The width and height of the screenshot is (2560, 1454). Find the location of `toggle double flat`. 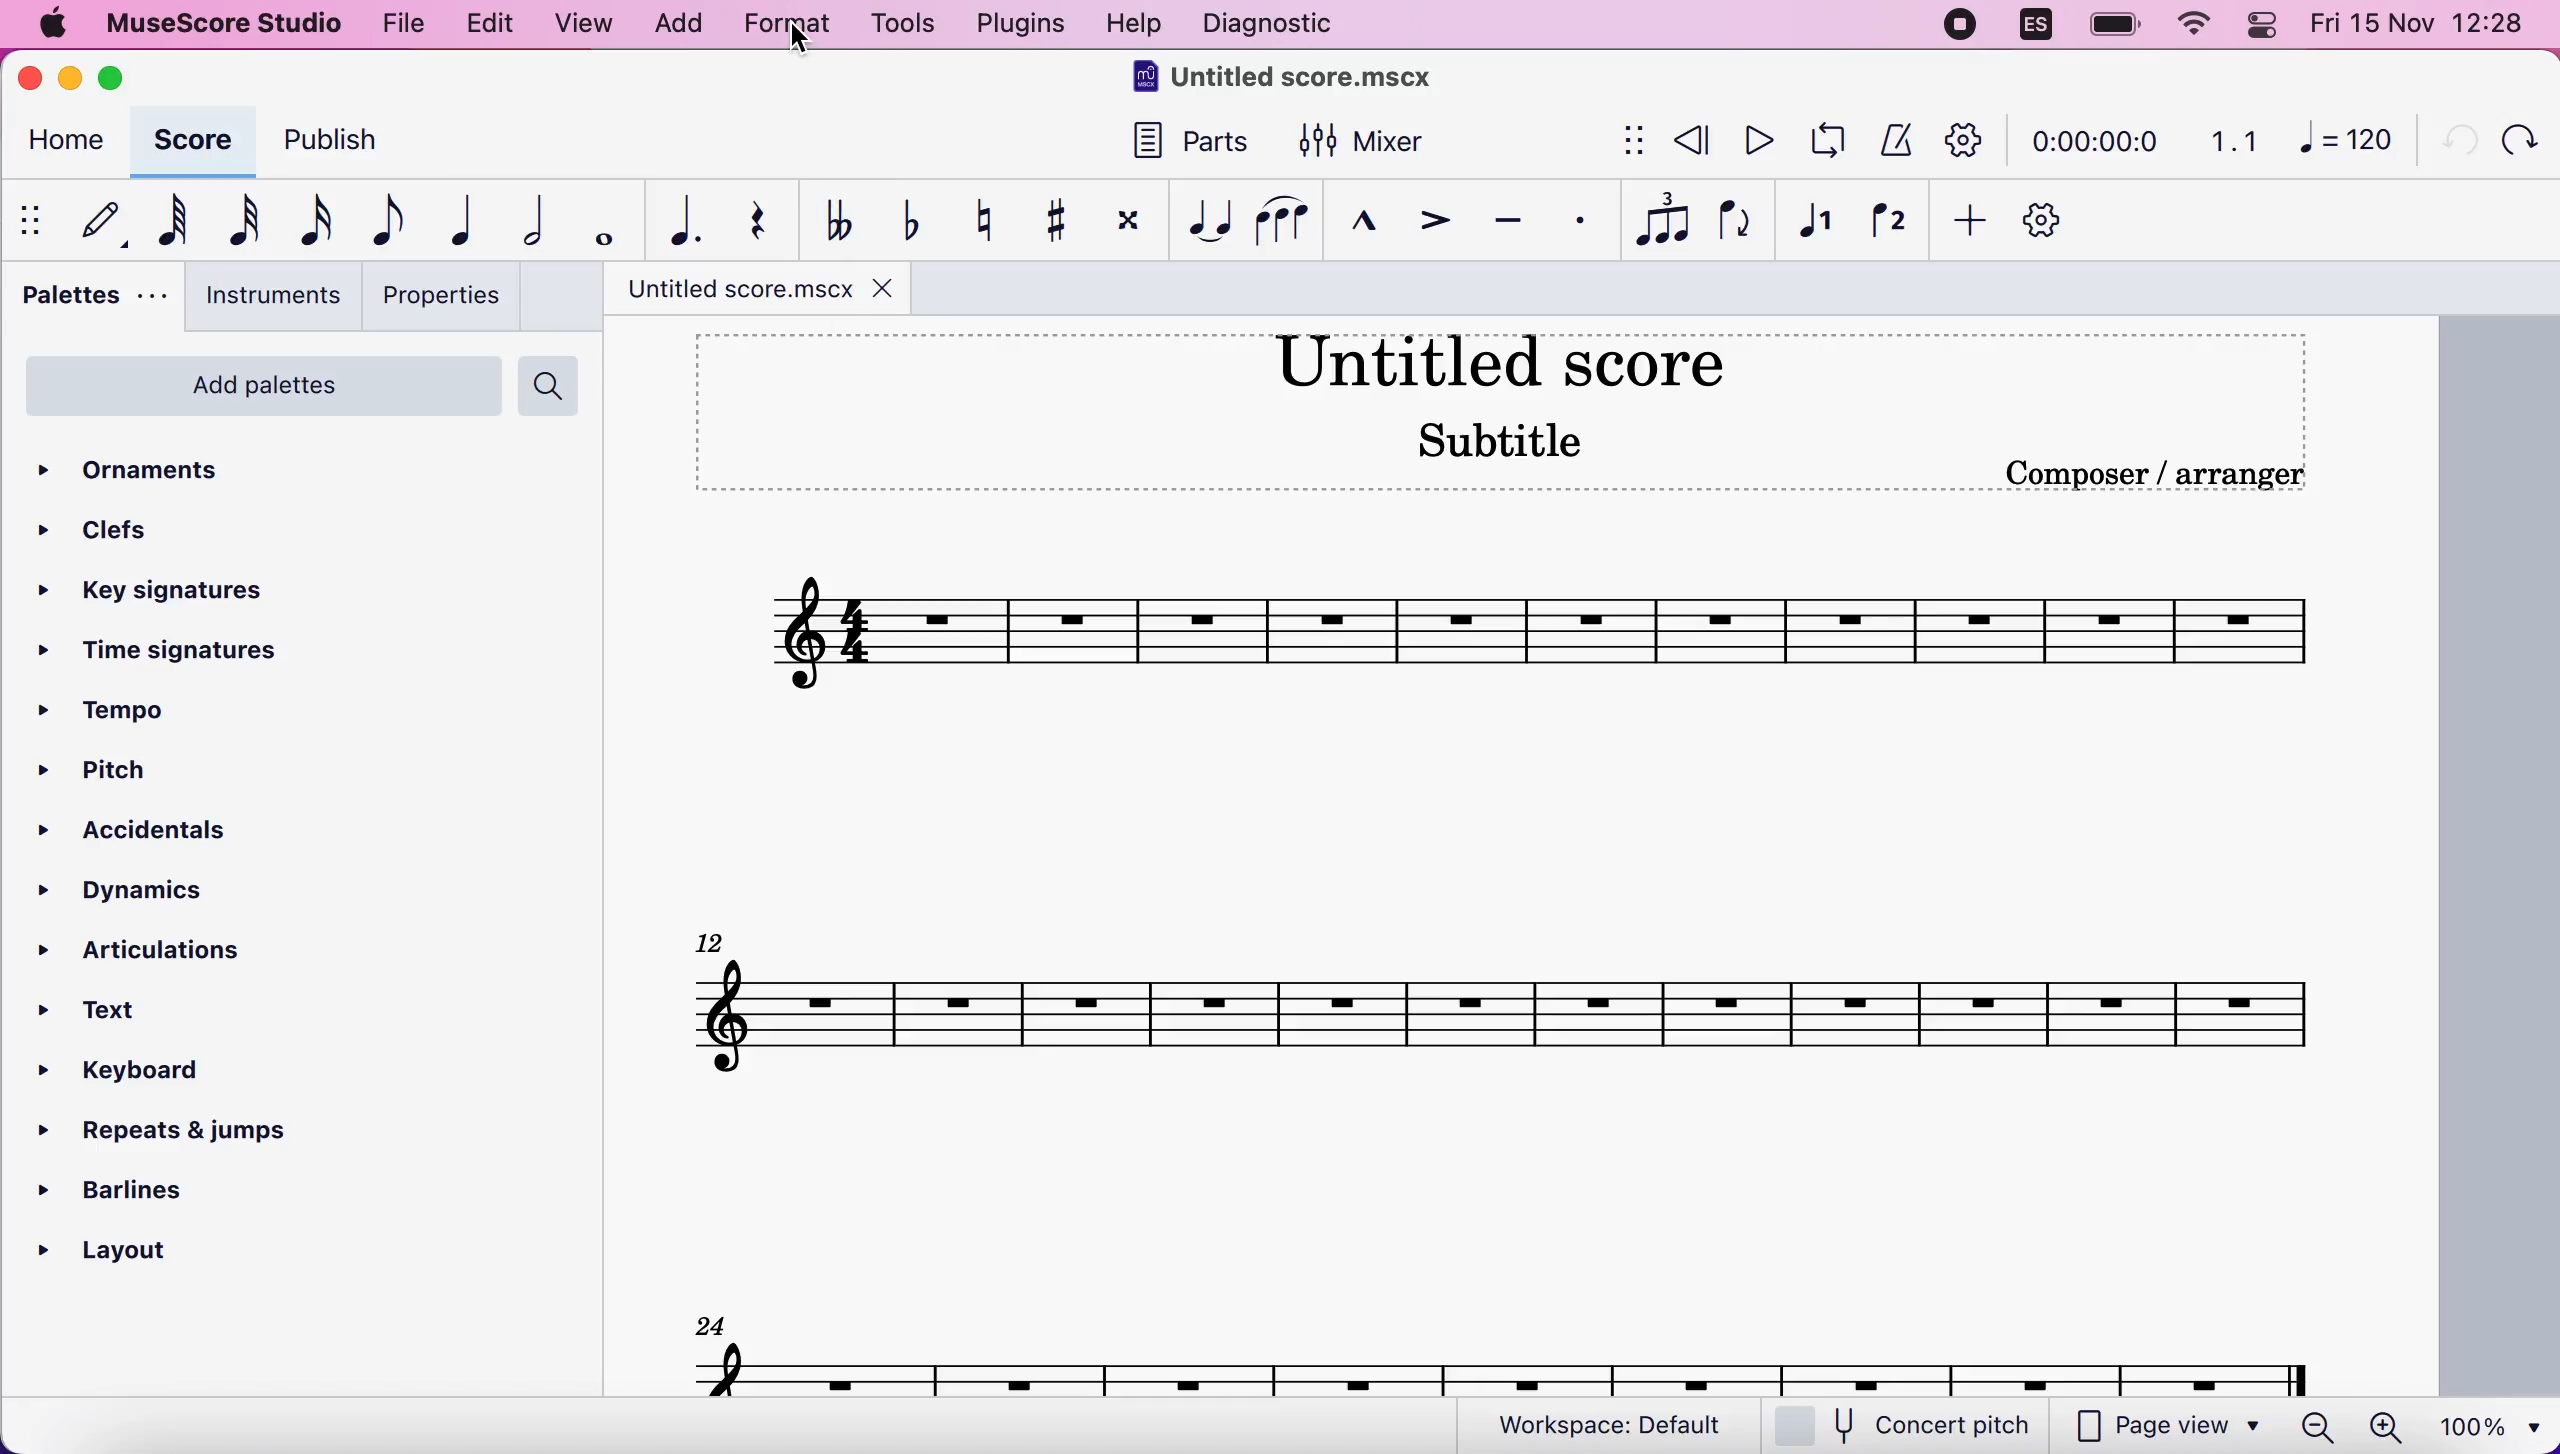

toggle double flat is located at coordinates (837, 218).